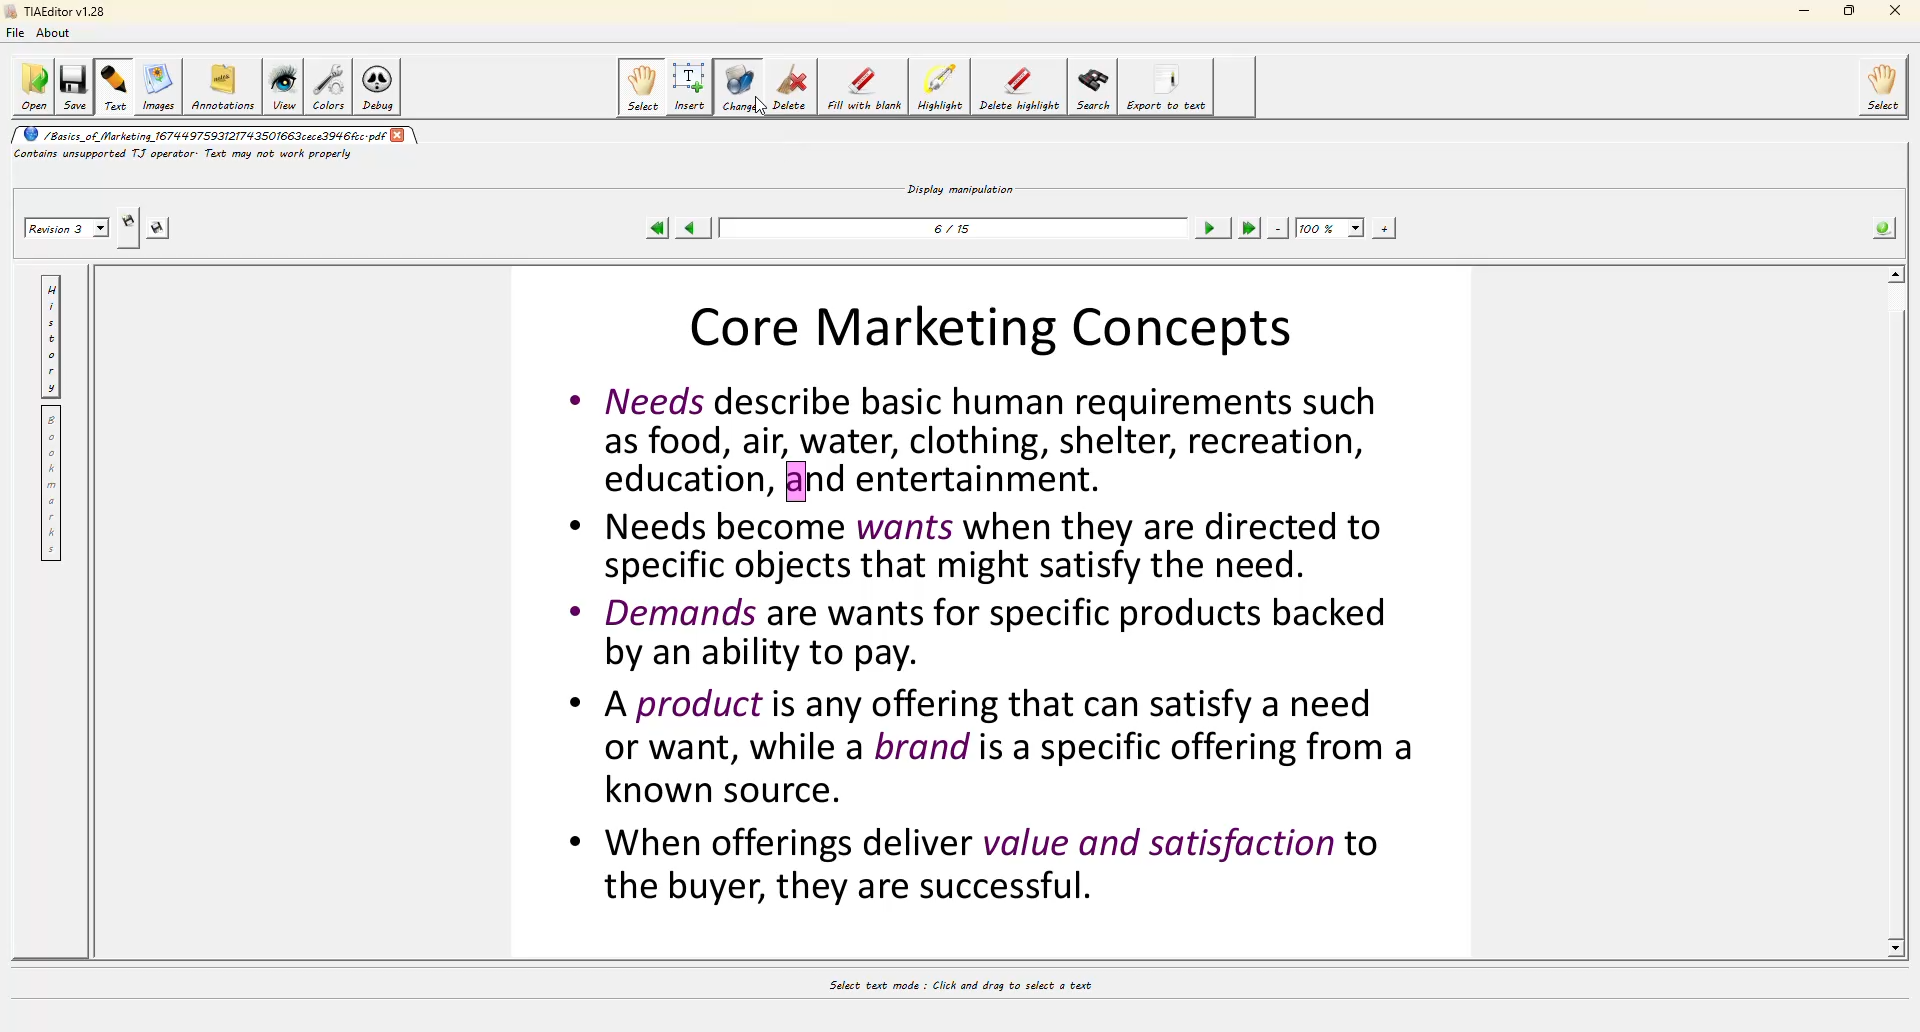 This screenshot has width=1920, height=1032. Describe the element at coordinates (53, 338) in the screenshot. I see `history` at that location.